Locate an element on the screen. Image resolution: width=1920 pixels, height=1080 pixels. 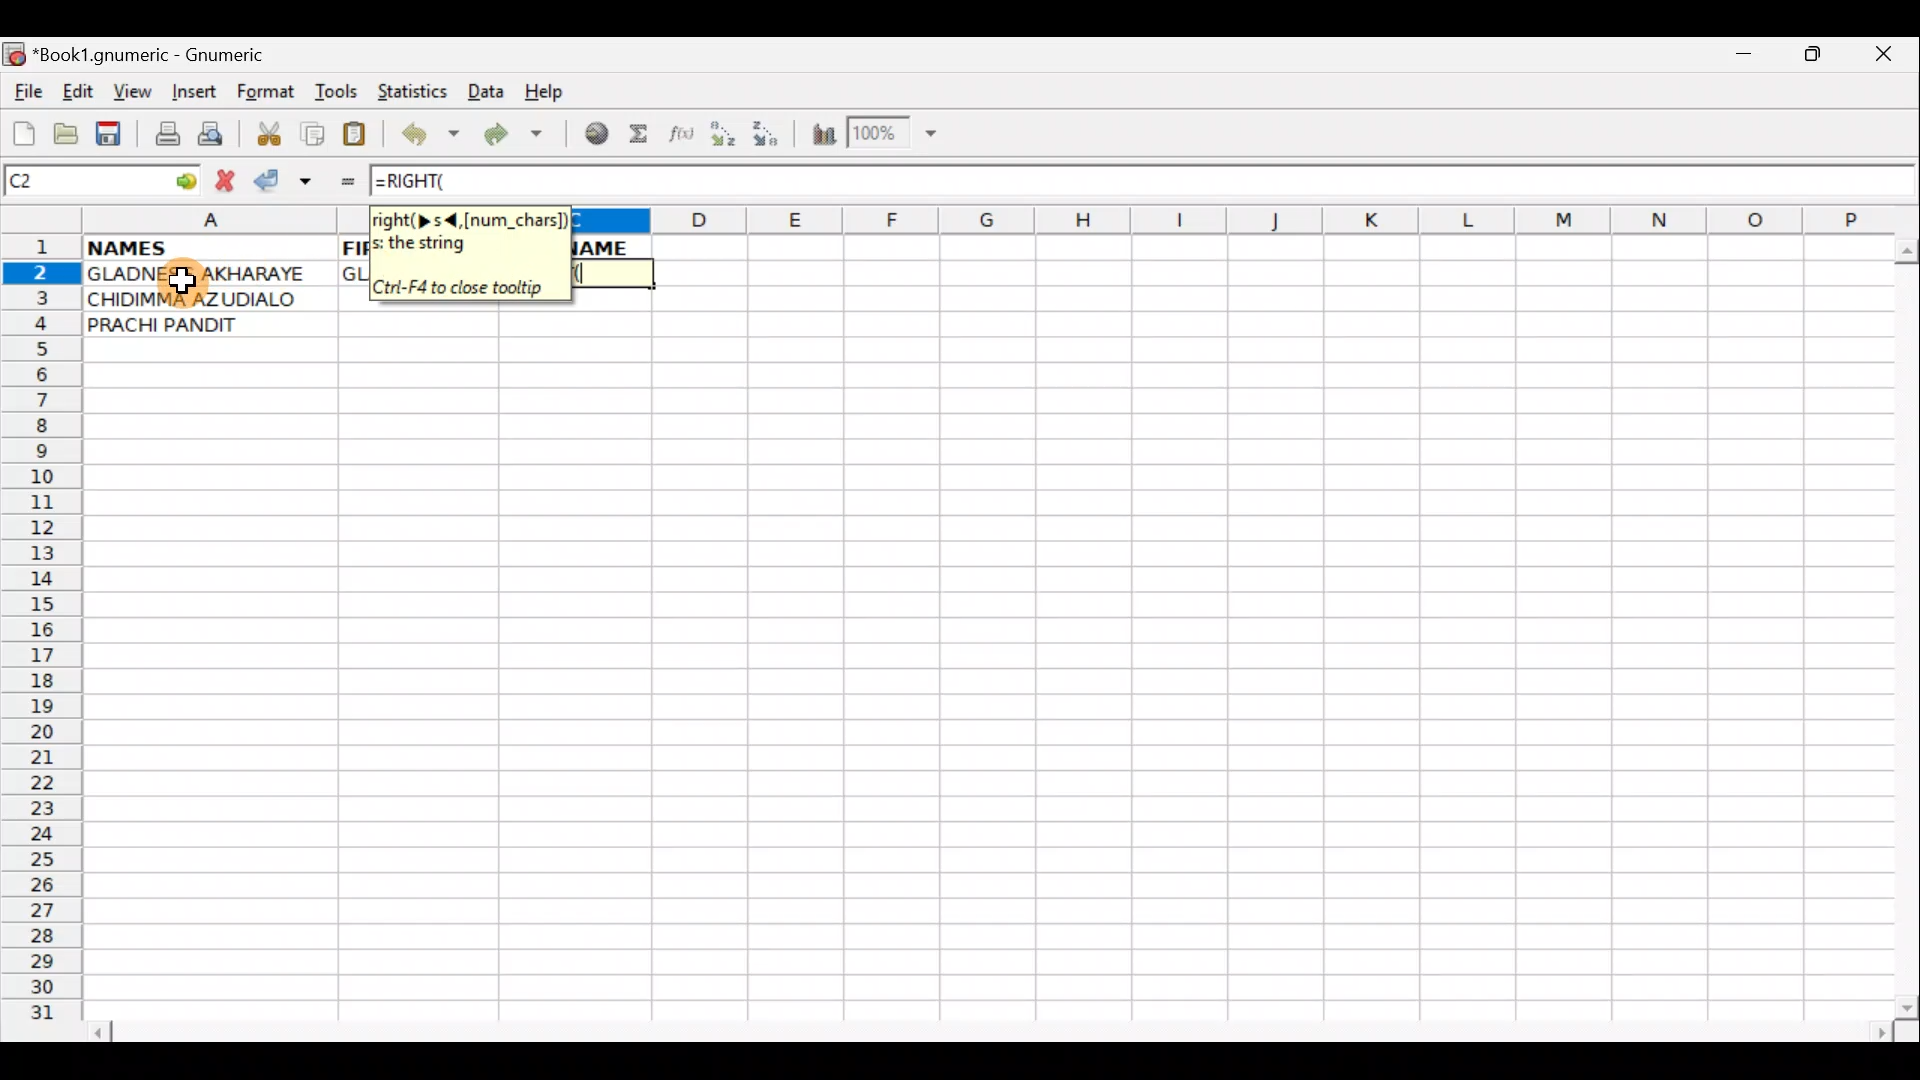
Undo last action is located at coordinates (433, 137).